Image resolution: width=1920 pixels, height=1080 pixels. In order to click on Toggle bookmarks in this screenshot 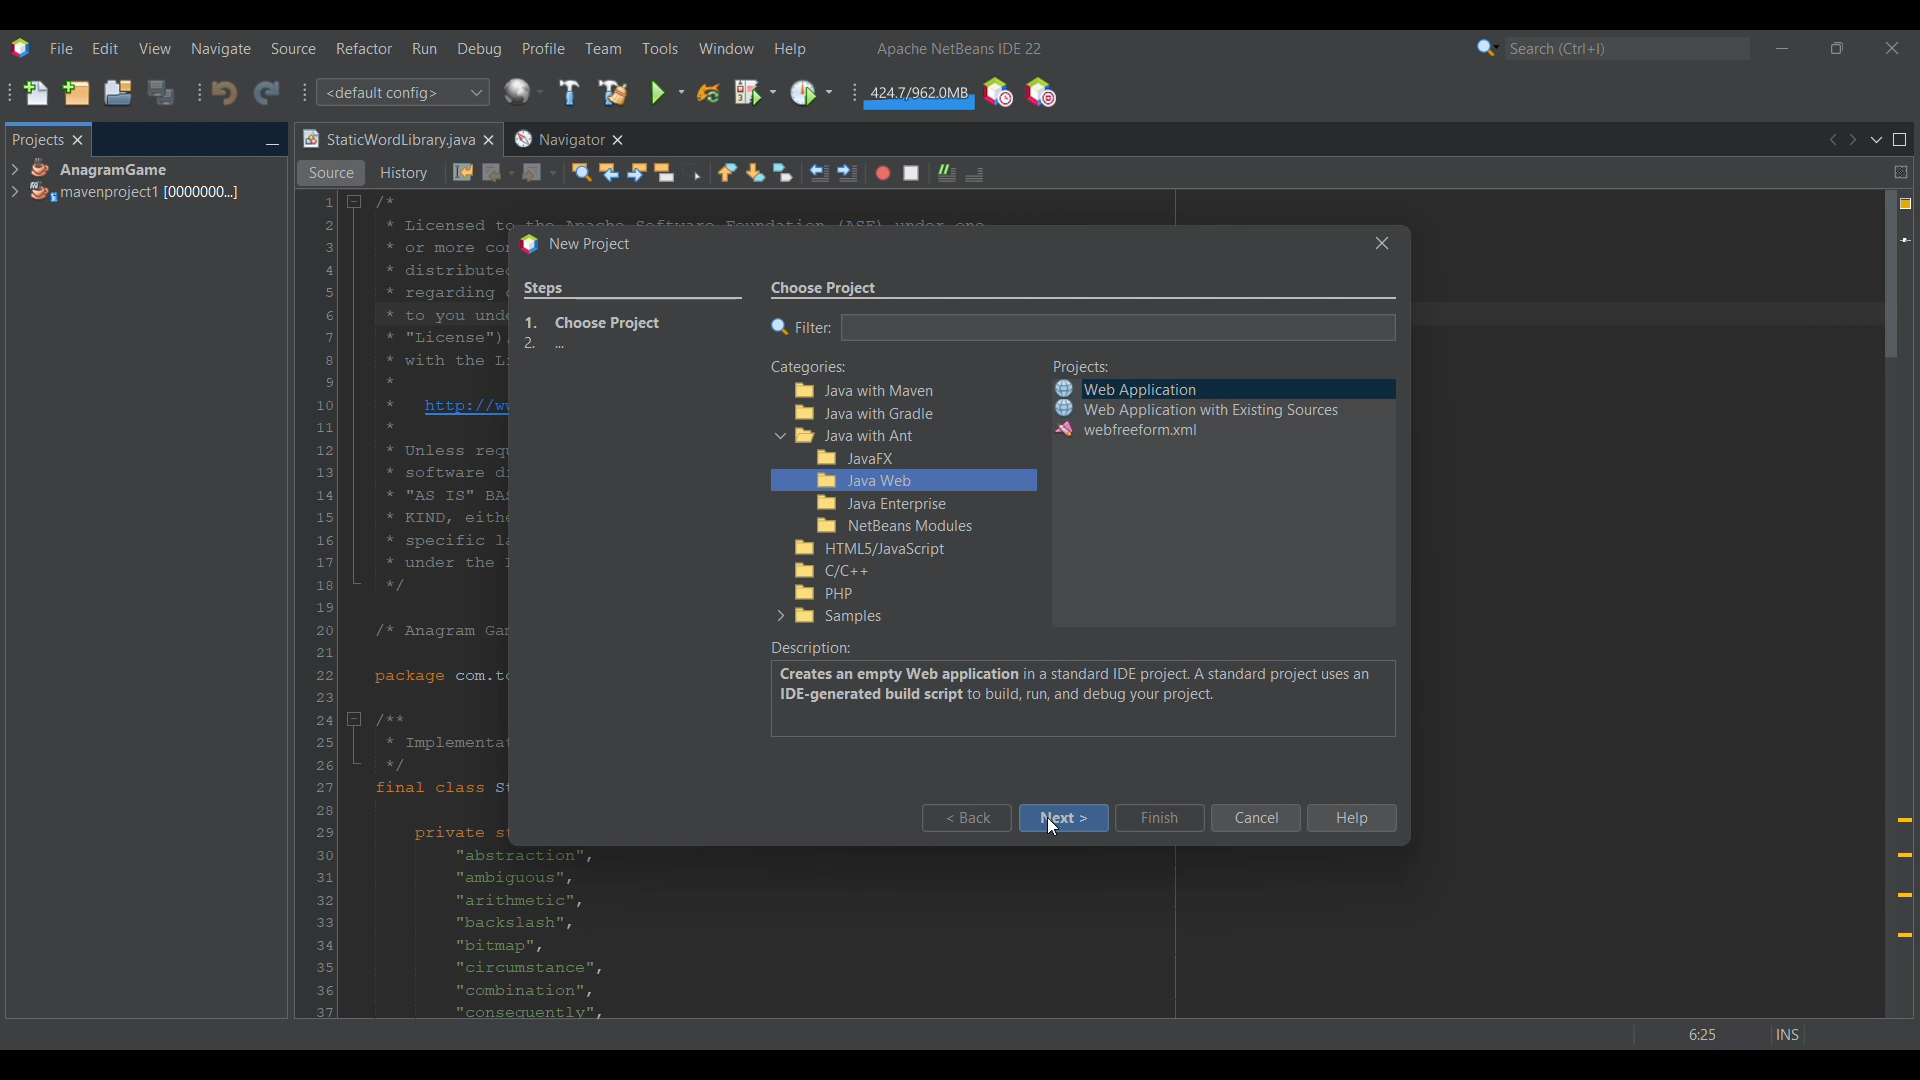, I will do `click(782, 172)`.